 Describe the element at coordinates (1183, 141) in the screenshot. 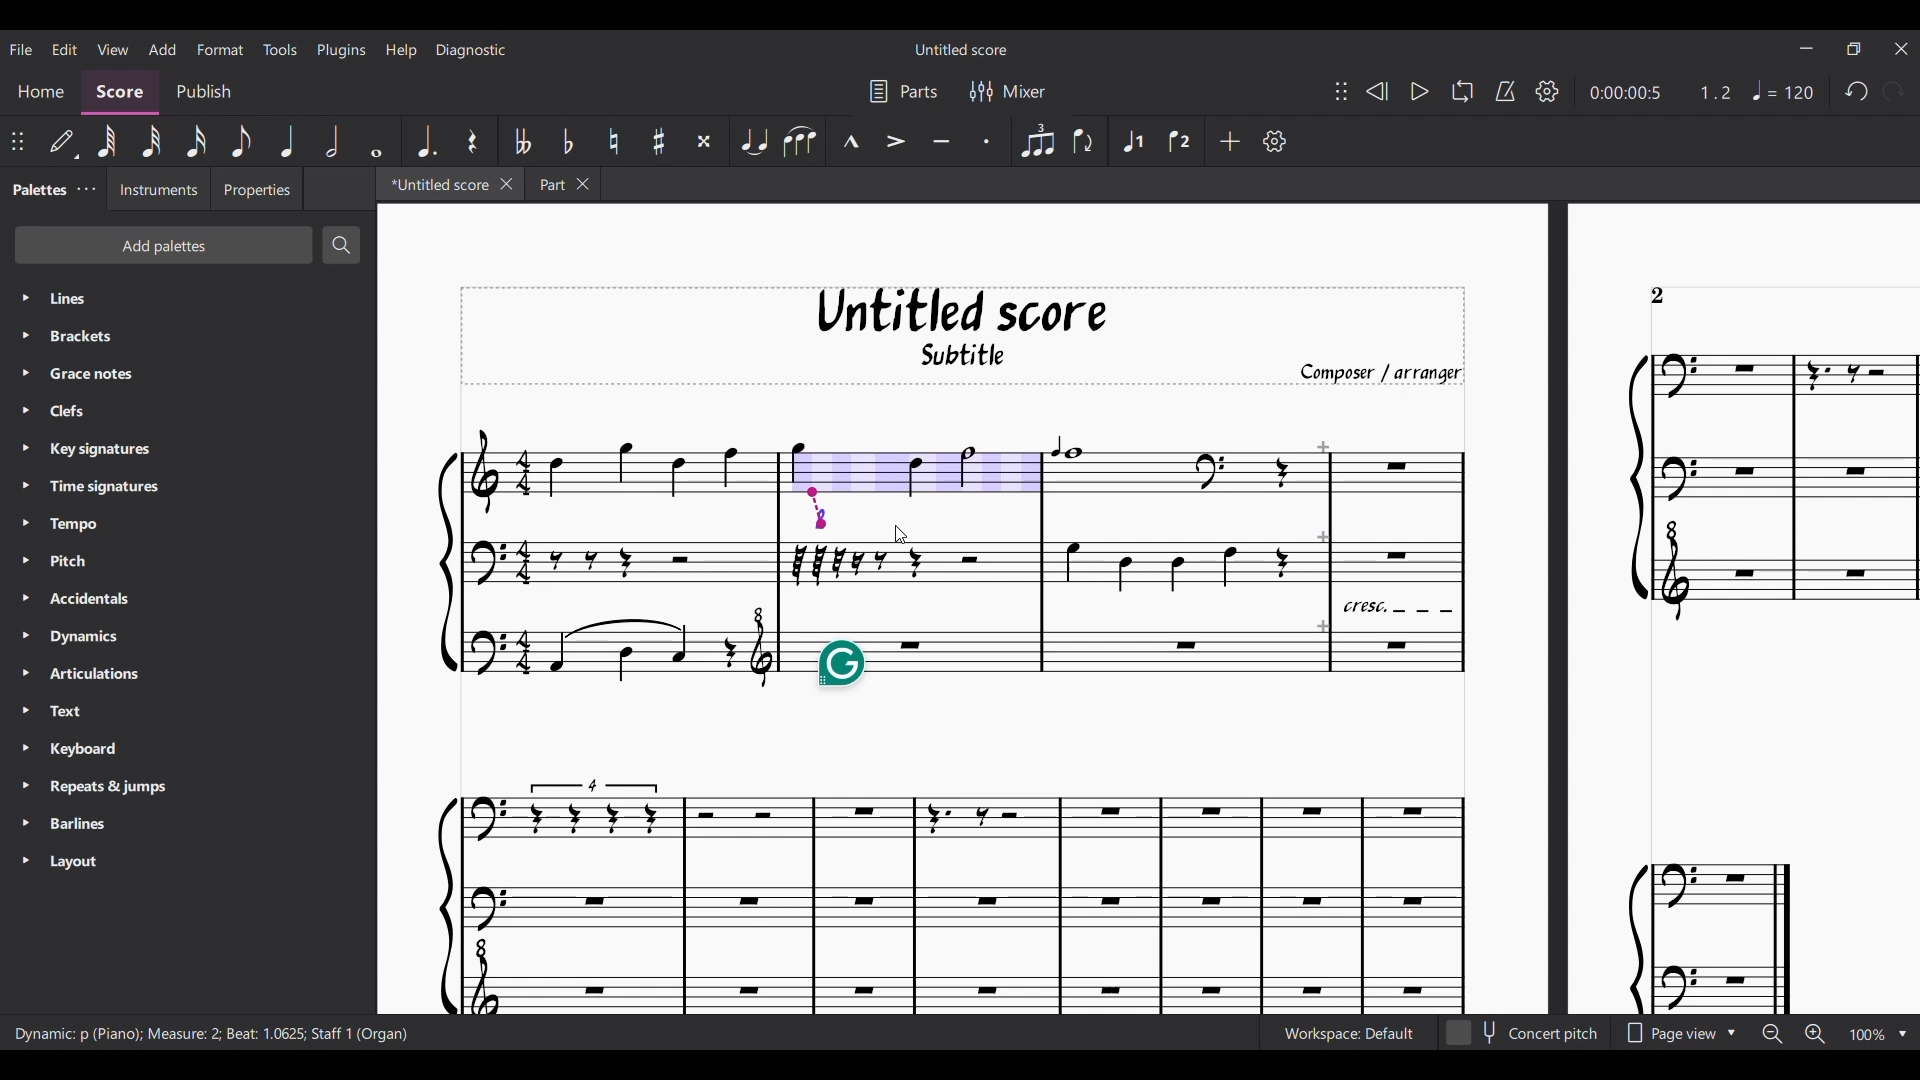

I see `Voice 2` at that location.